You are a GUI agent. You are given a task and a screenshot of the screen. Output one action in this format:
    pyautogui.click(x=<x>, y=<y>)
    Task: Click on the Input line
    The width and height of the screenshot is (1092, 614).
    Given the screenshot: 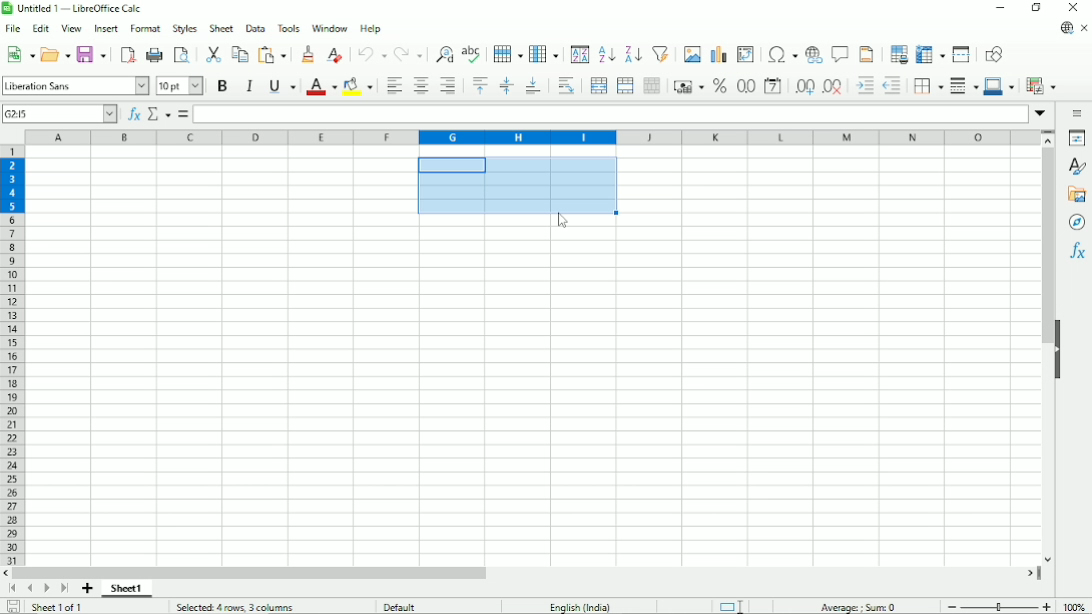 What is the action you would take?
    pyautogui.click(x=610, y=114)
    